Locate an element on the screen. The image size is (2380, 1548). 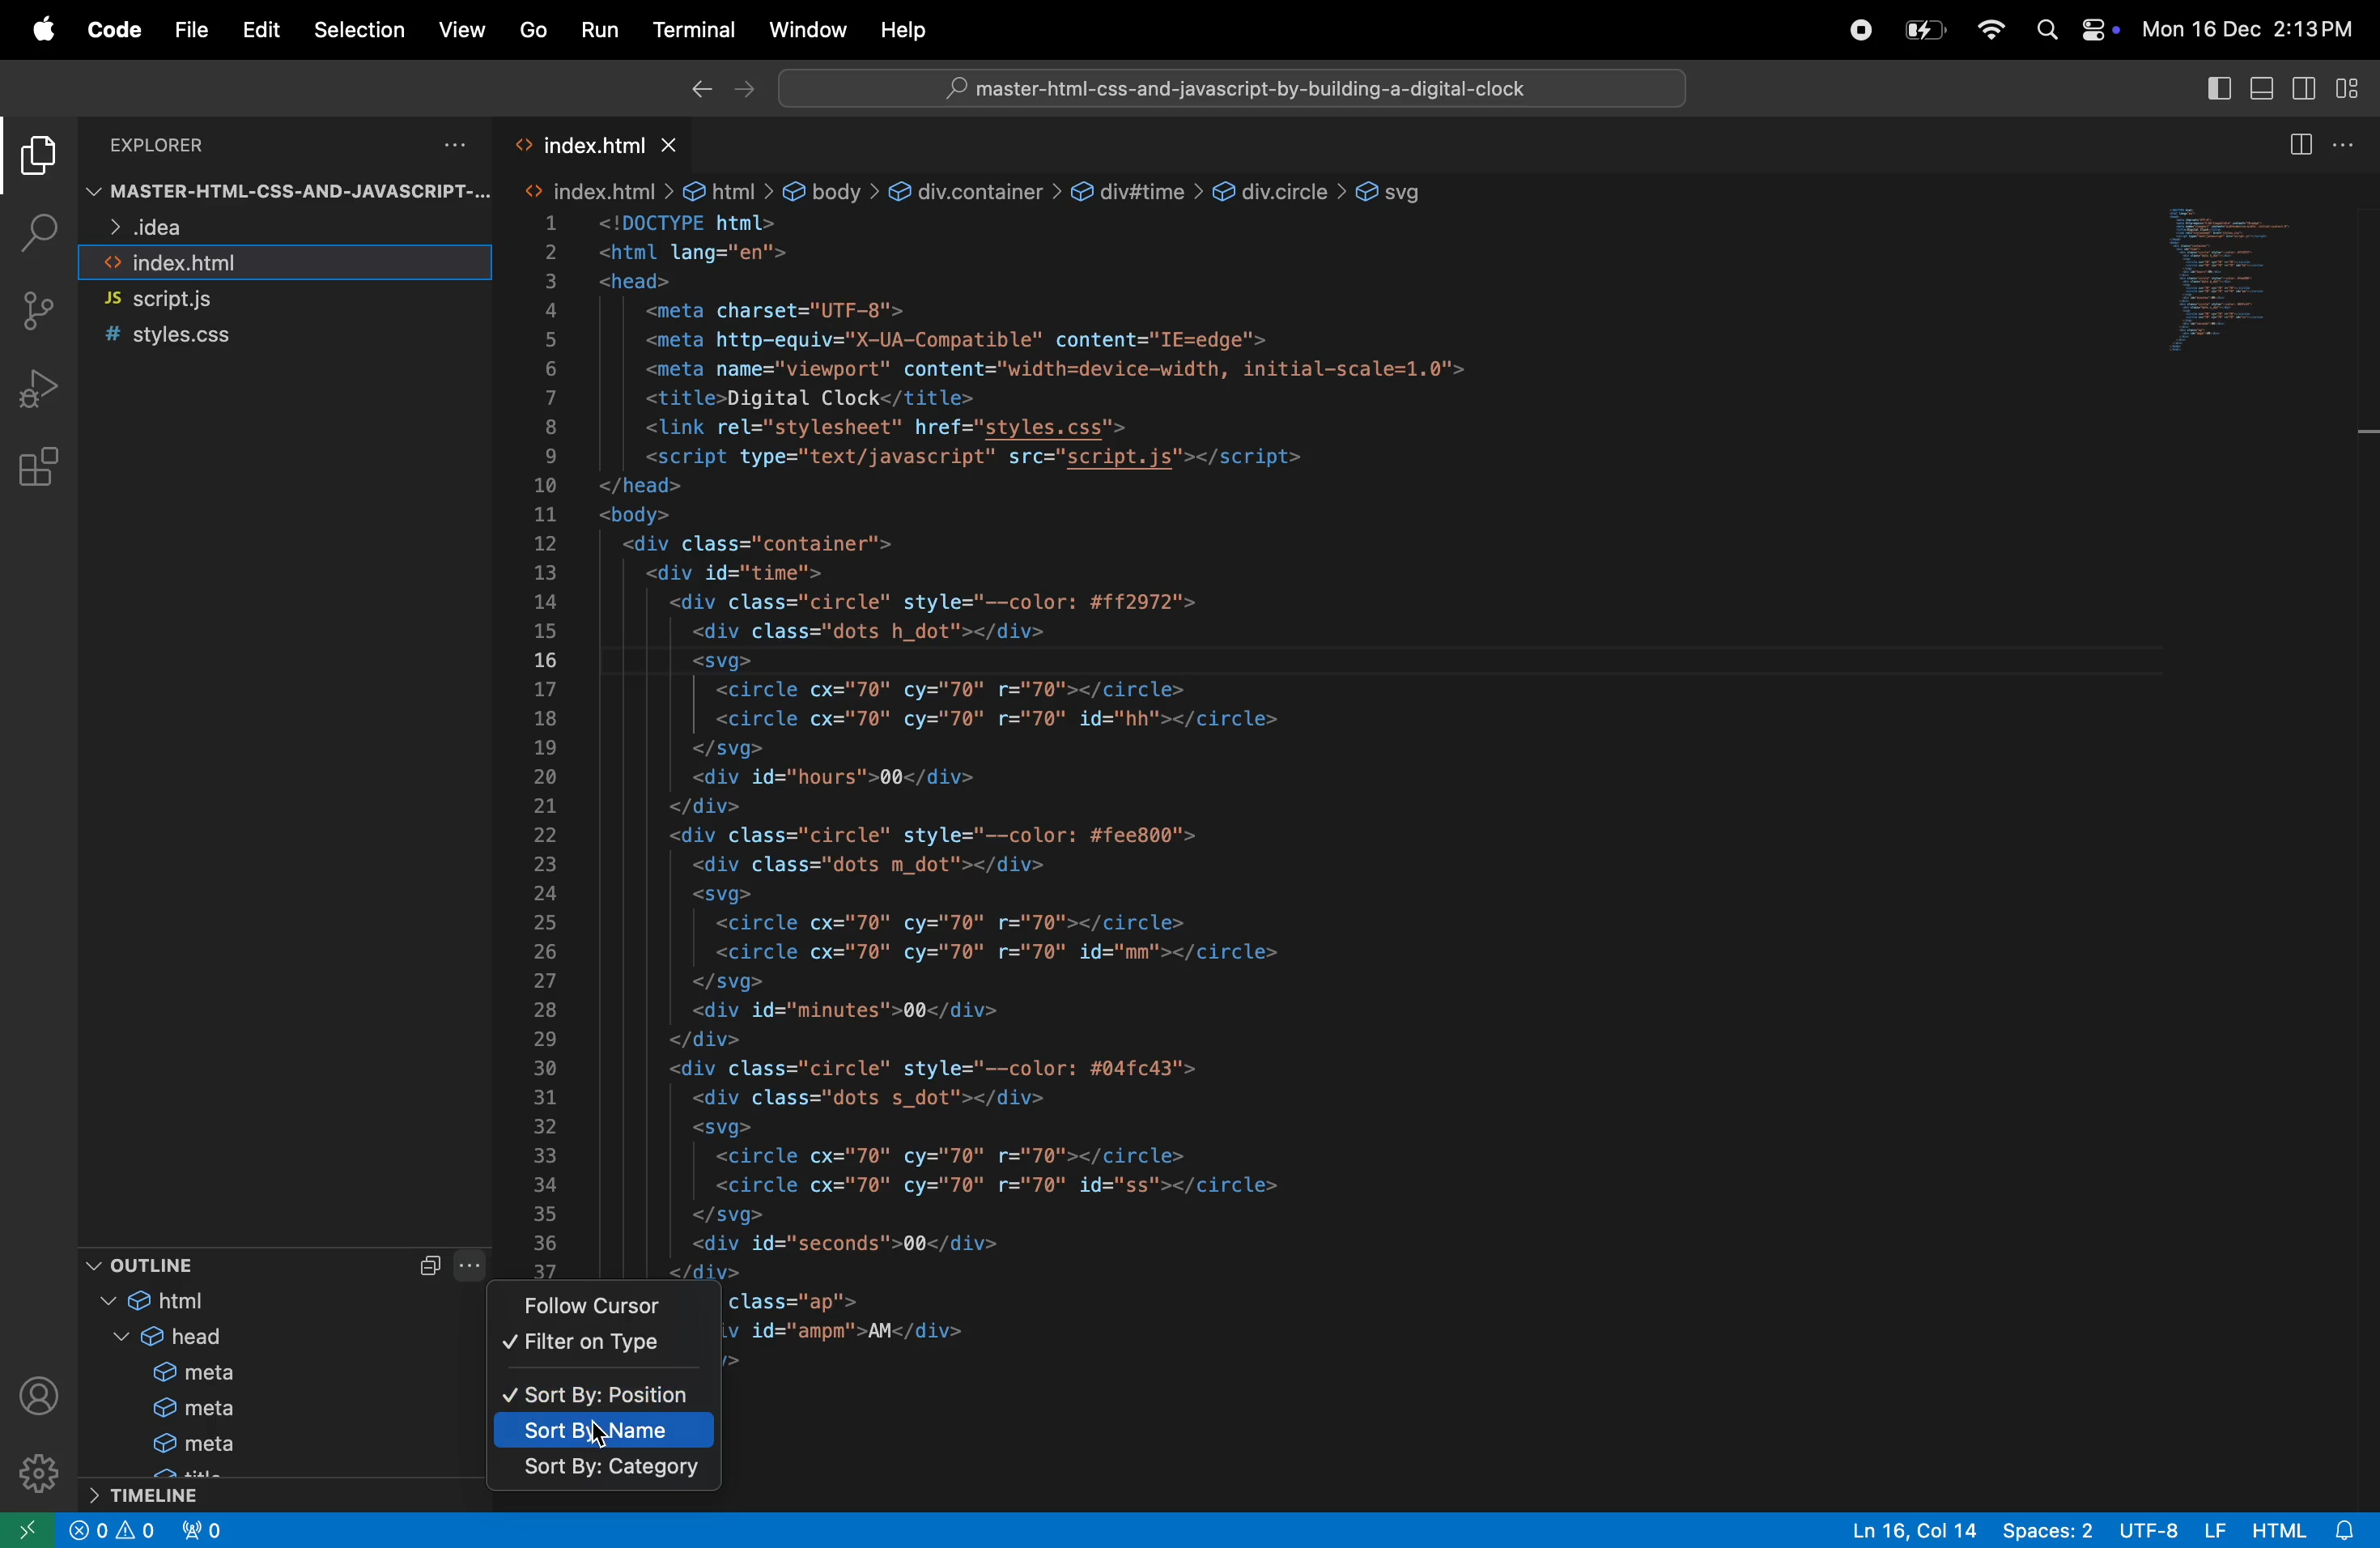
Run is located at coordinates (598, 29).